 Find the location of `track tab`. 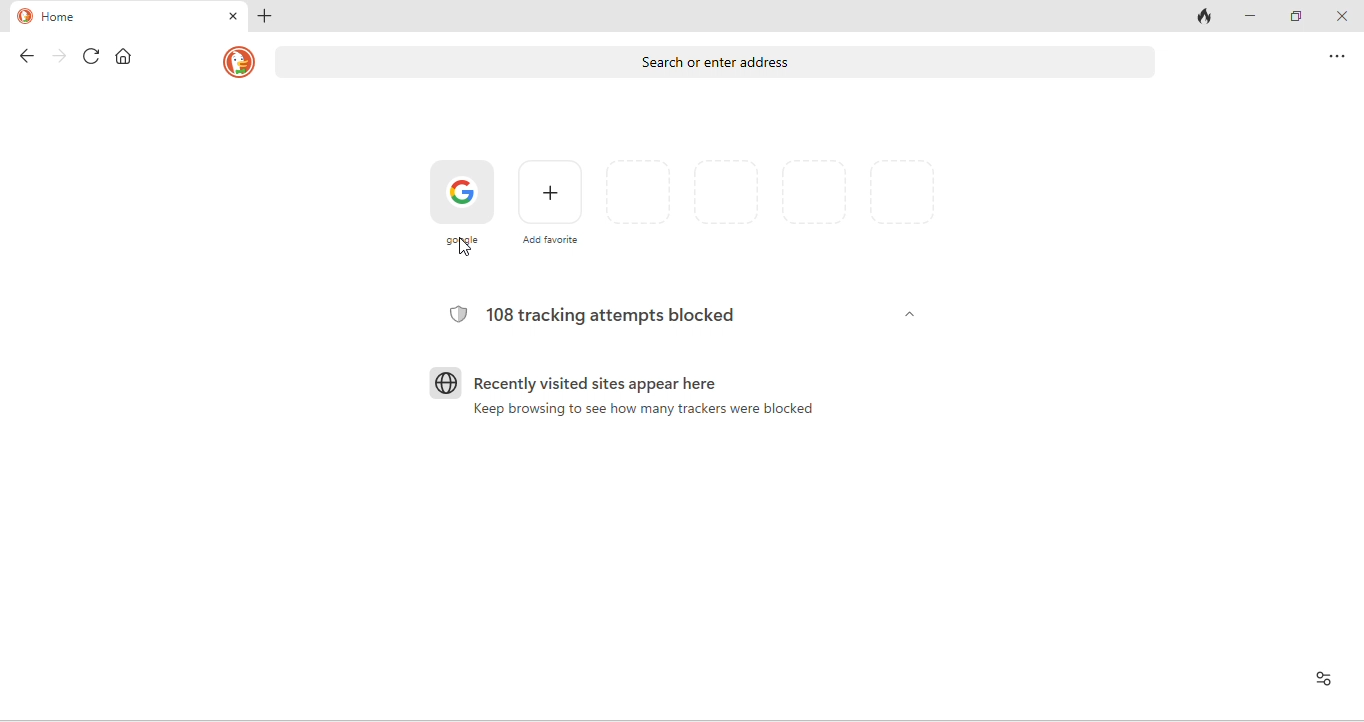

track tab is located at coordinates (1202, 18).